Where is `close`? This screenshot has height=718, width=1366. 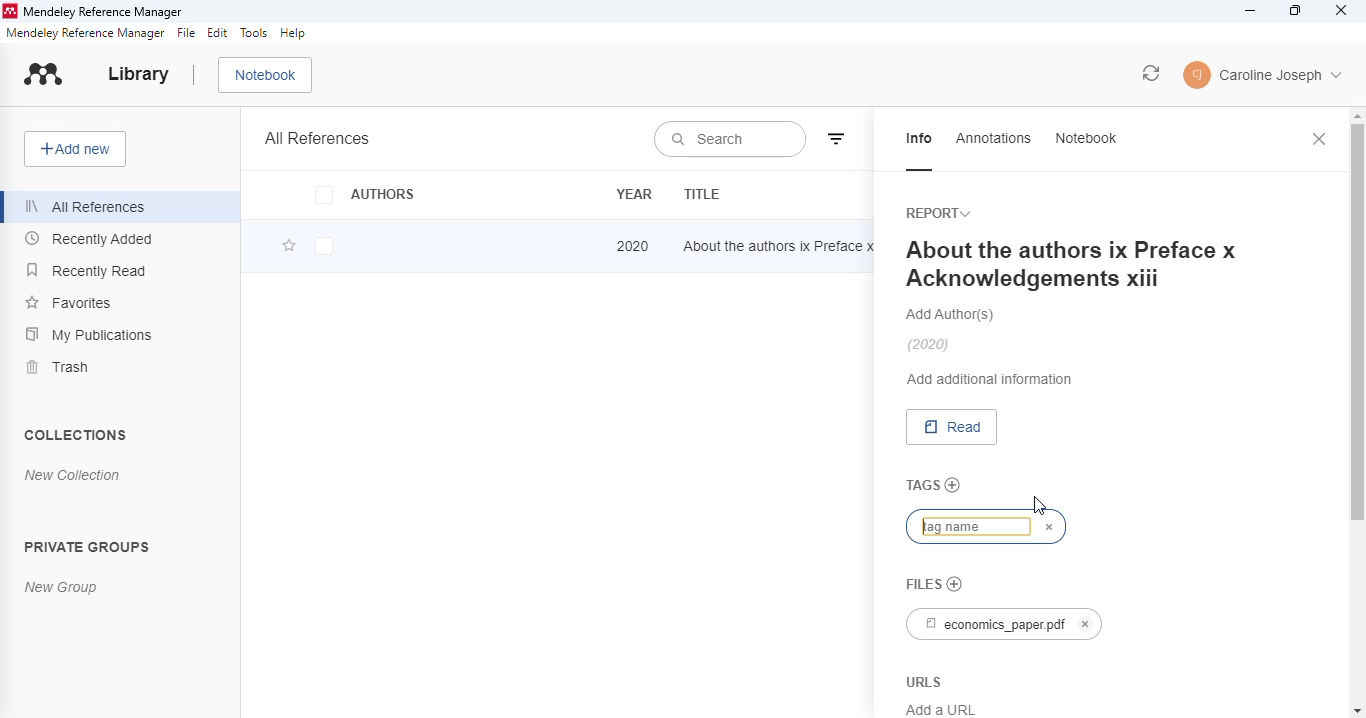 close is located at coordinates (1341, 10).